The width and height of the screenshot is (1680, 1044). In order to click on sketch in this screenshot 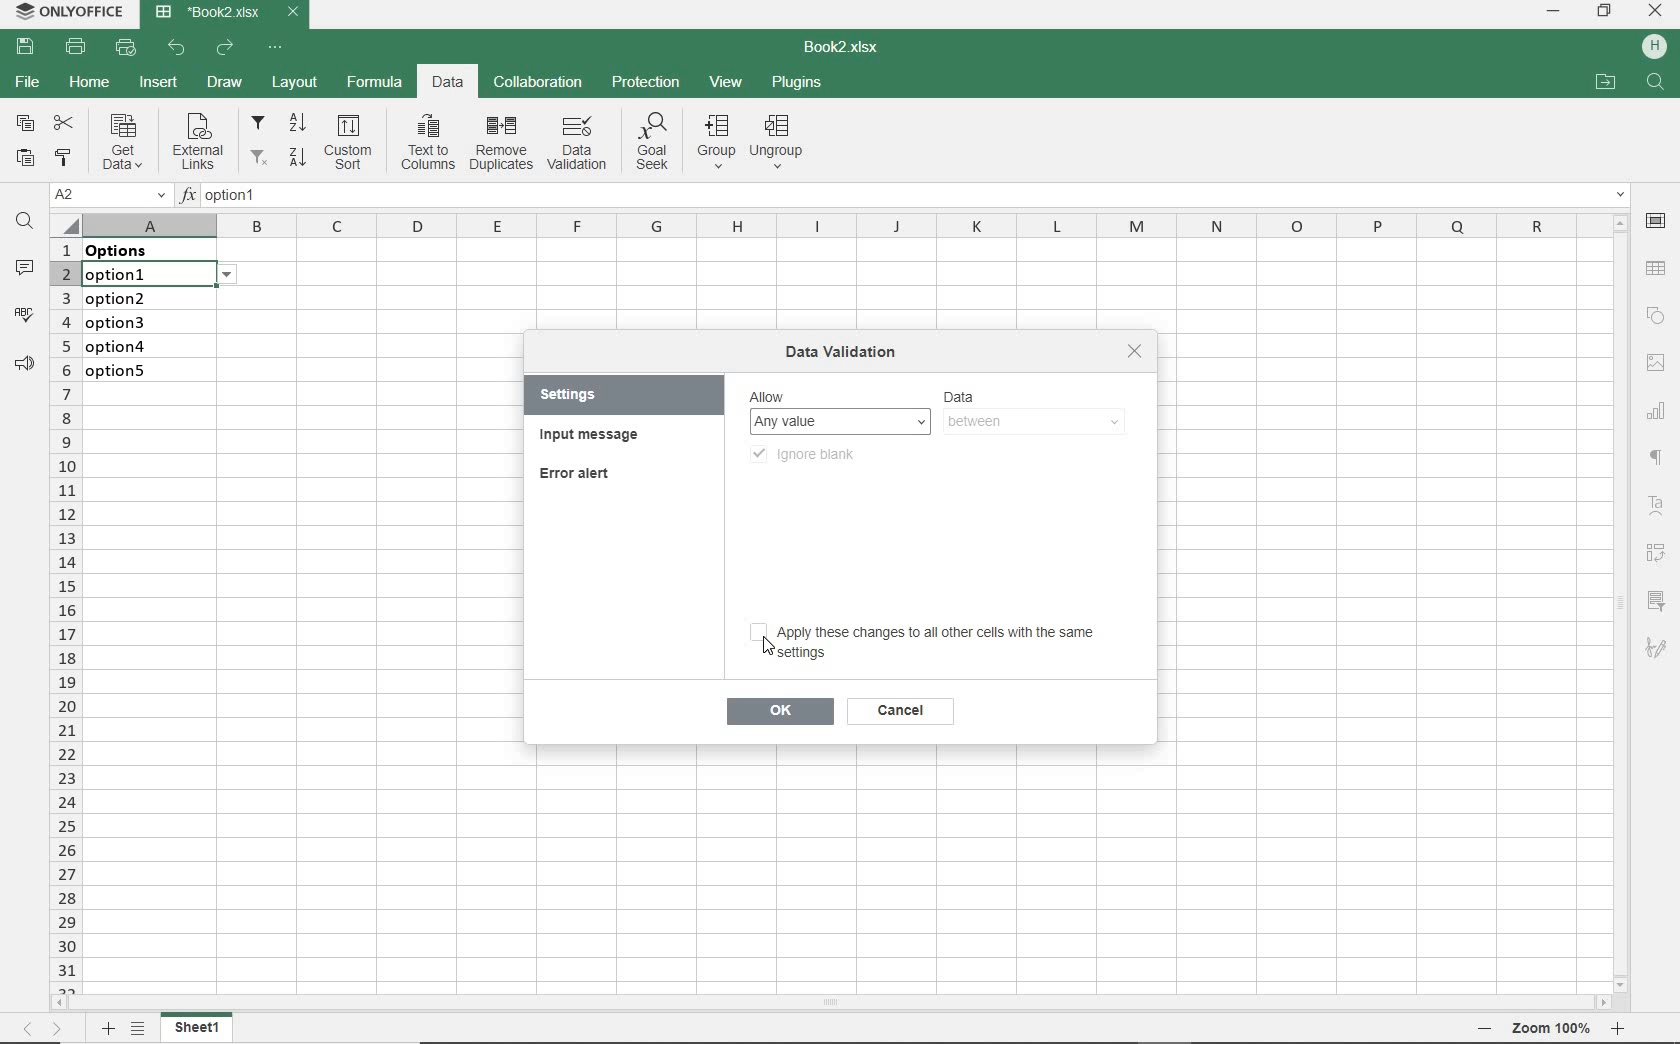, I will do `click(1660, 650)`.